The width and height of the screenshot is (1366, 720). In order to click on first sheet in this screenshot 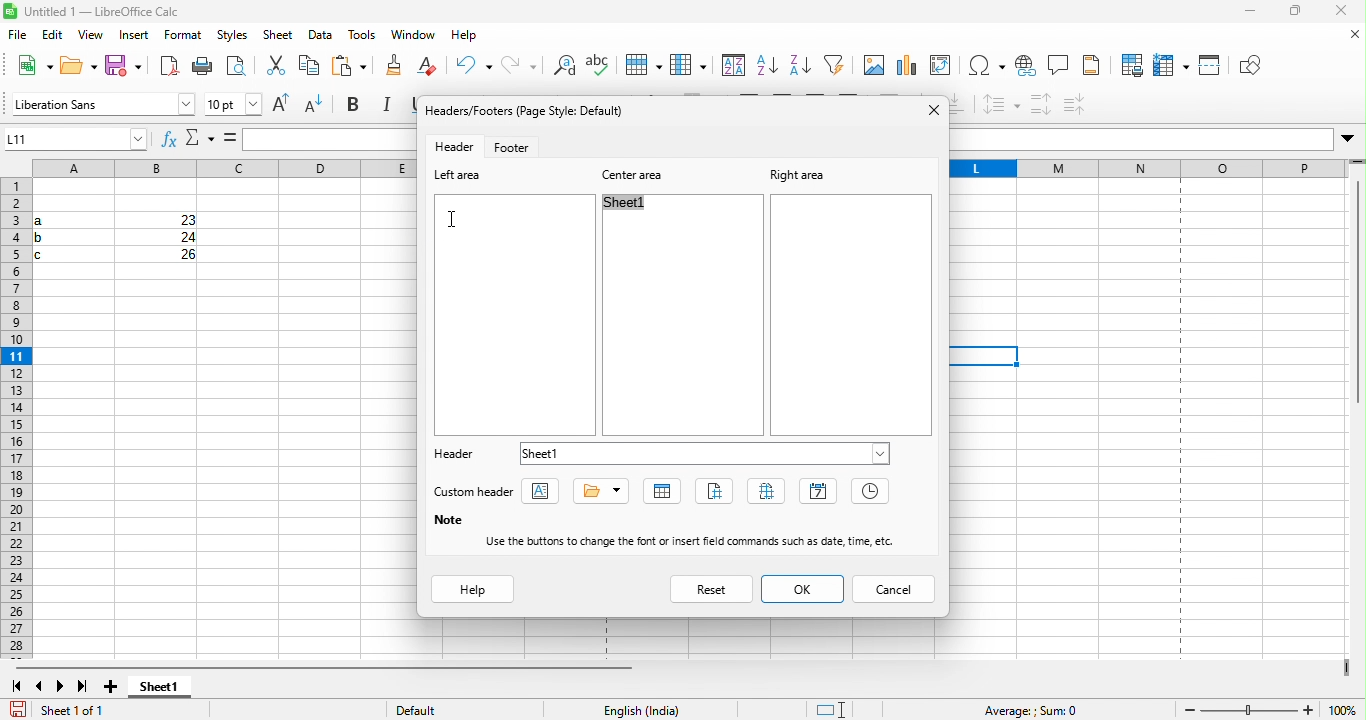, I will do `click(15, 683)`.